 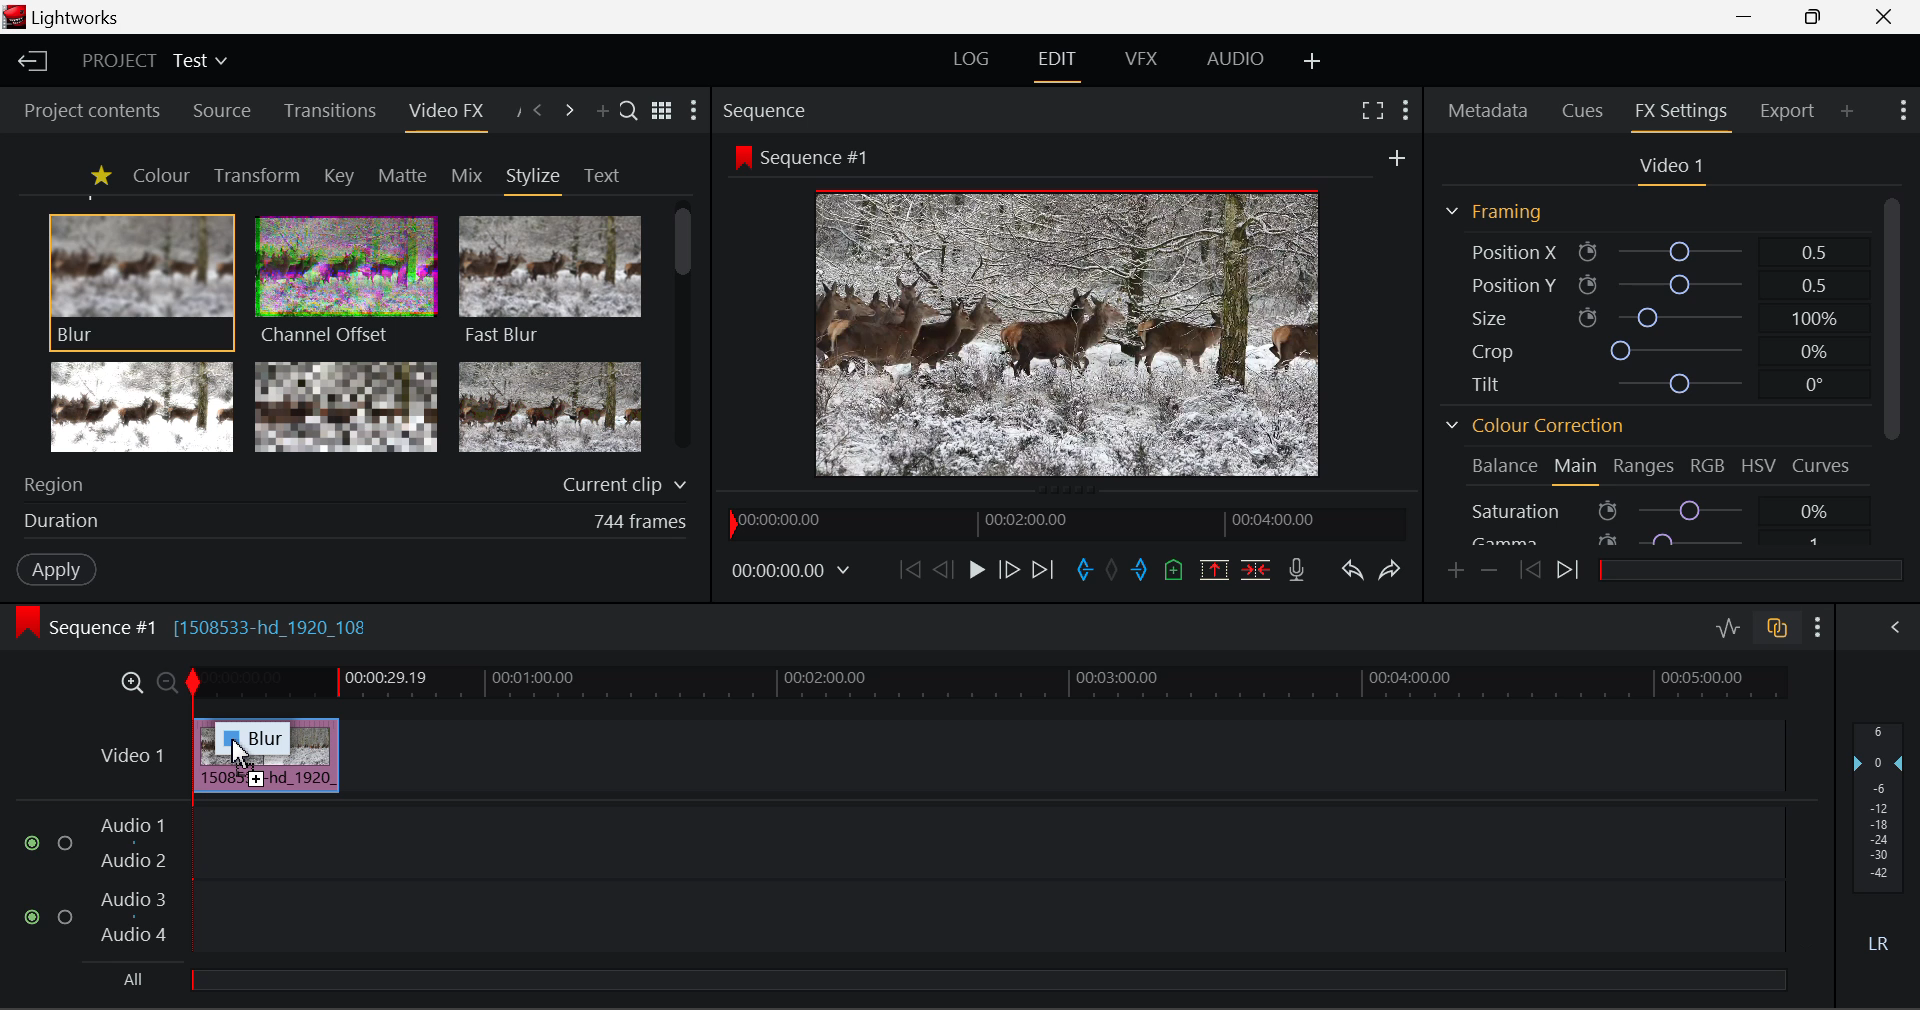 What do you see at coordinates (907, 568) in the screenshot?
I see `To Start` at bounding box center [907, 568].